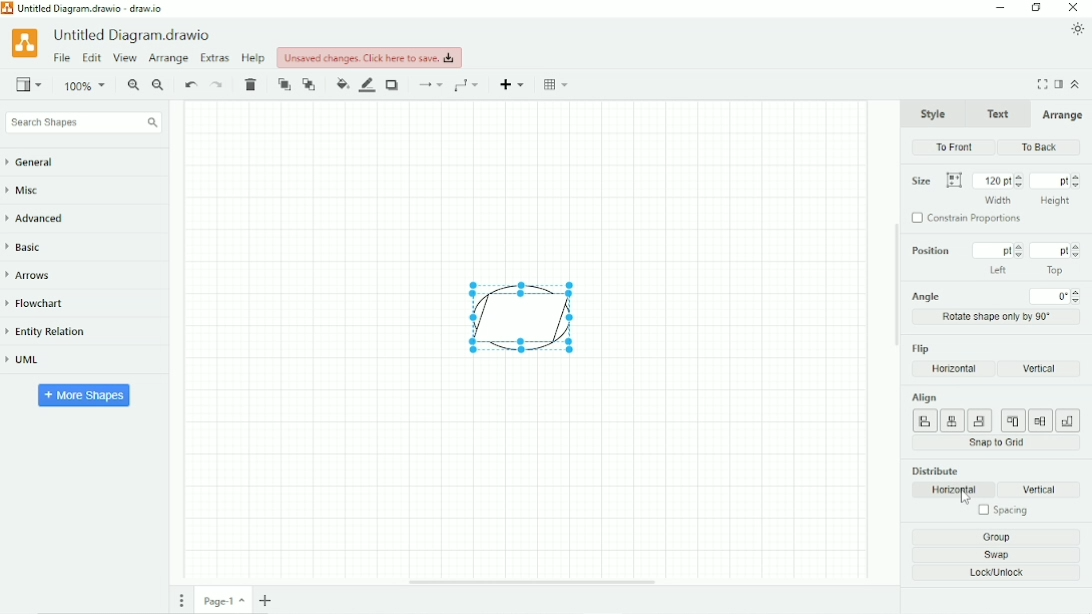 The image size is (1092, 614). I want to click on Align, so click(994, 412).